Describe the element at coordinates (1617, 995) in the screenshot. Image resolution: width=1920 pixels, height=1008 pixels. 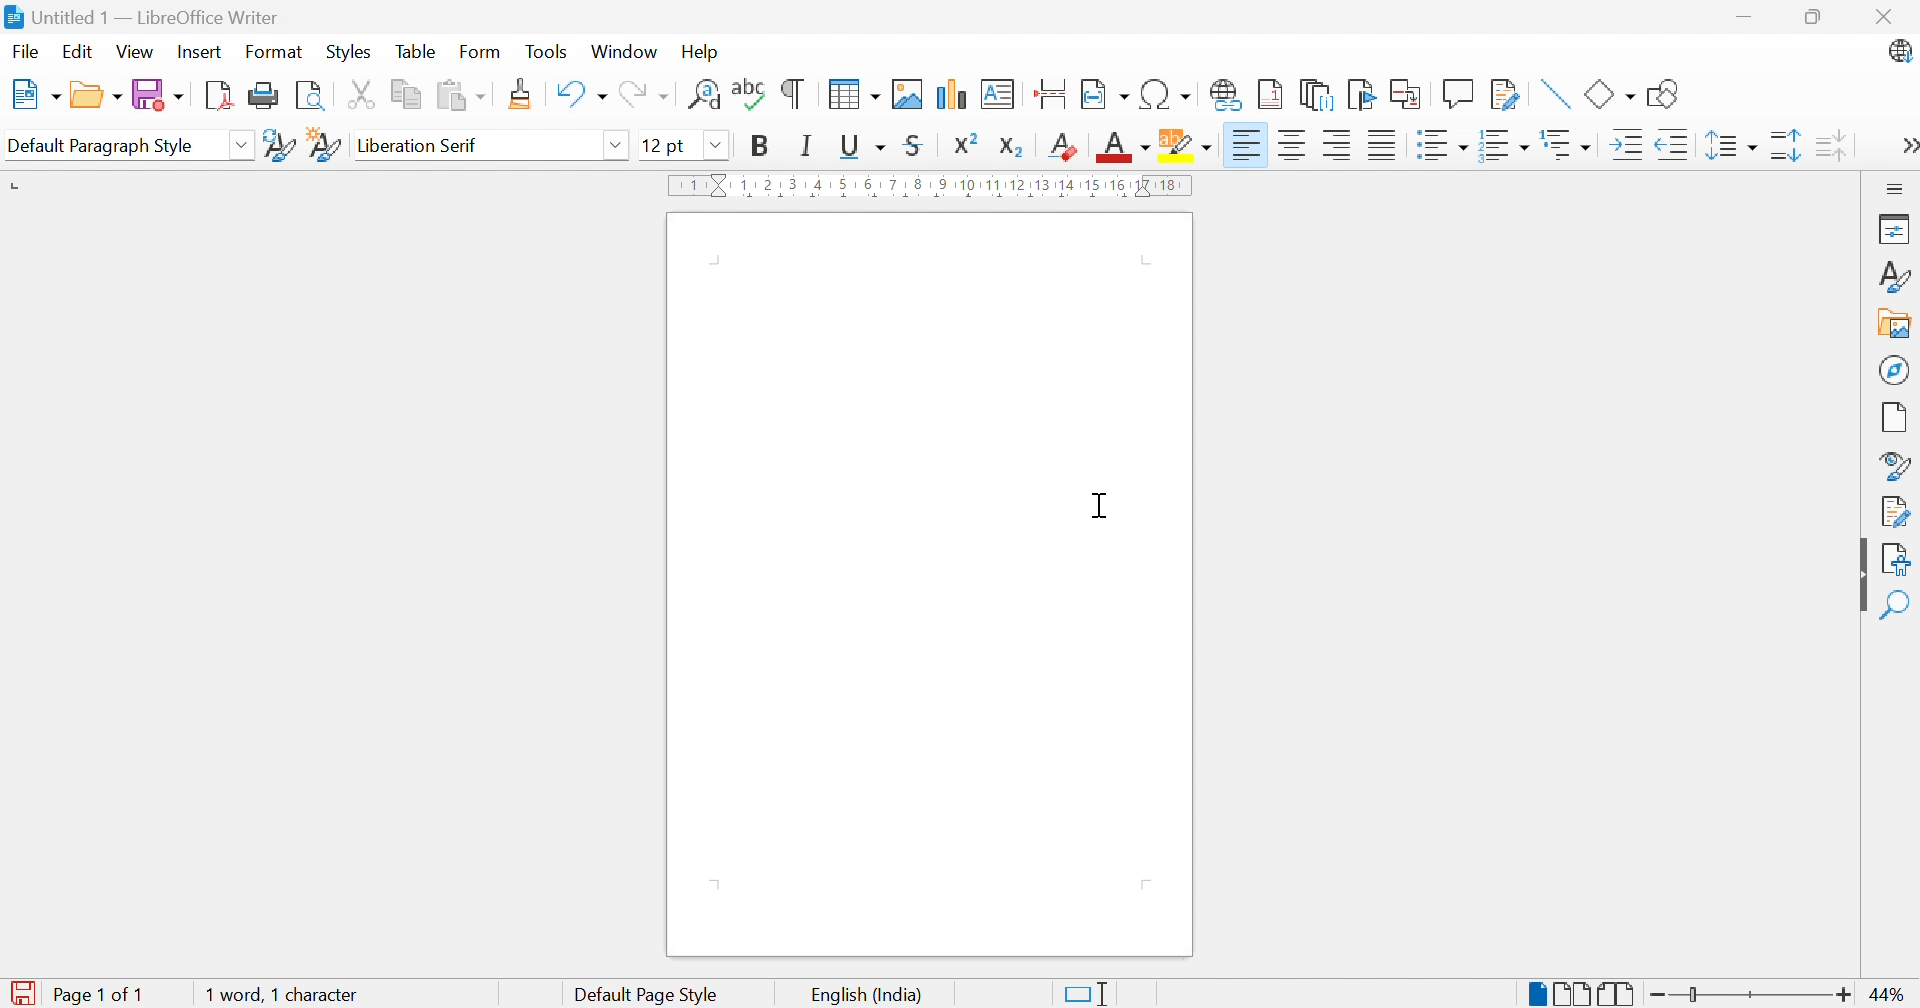
I see `Book view` at that location.